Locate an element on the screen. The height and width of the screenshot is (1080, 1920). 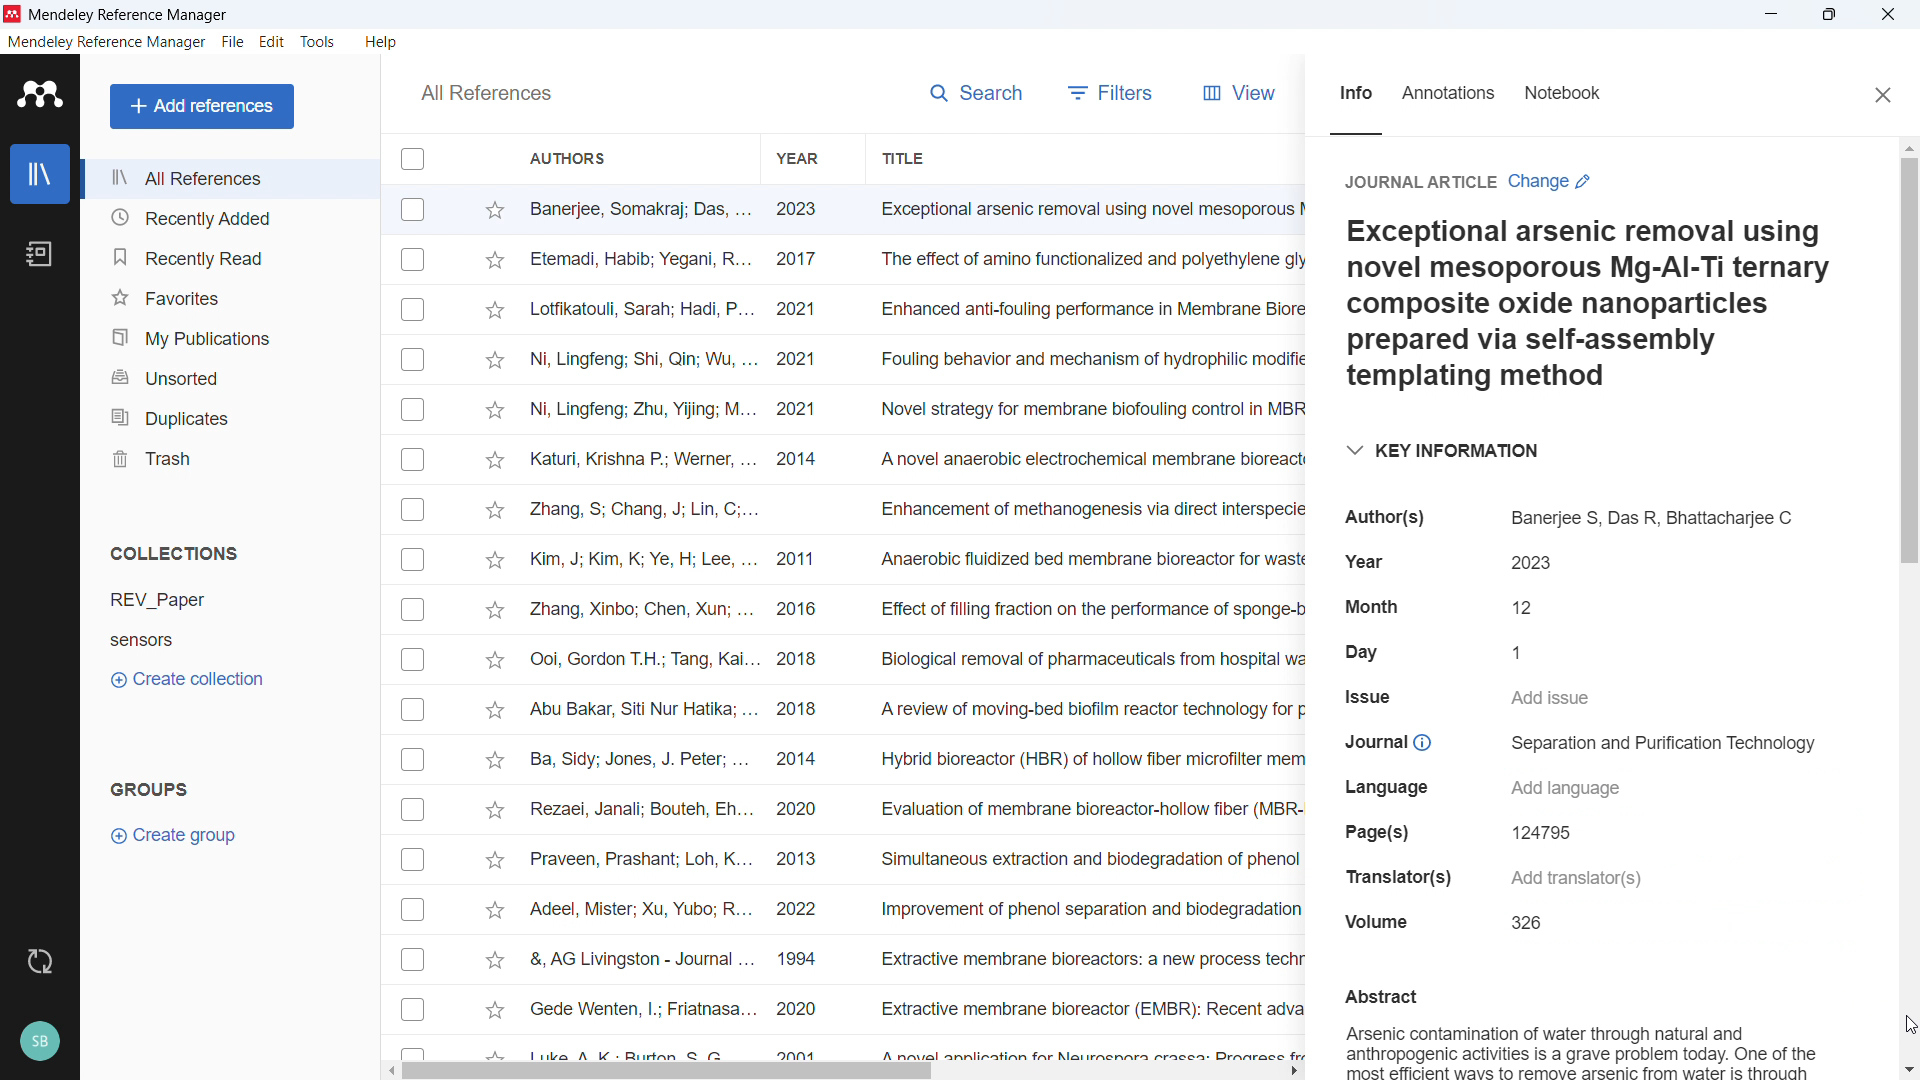
2021 is located at coordinates (801, 408).